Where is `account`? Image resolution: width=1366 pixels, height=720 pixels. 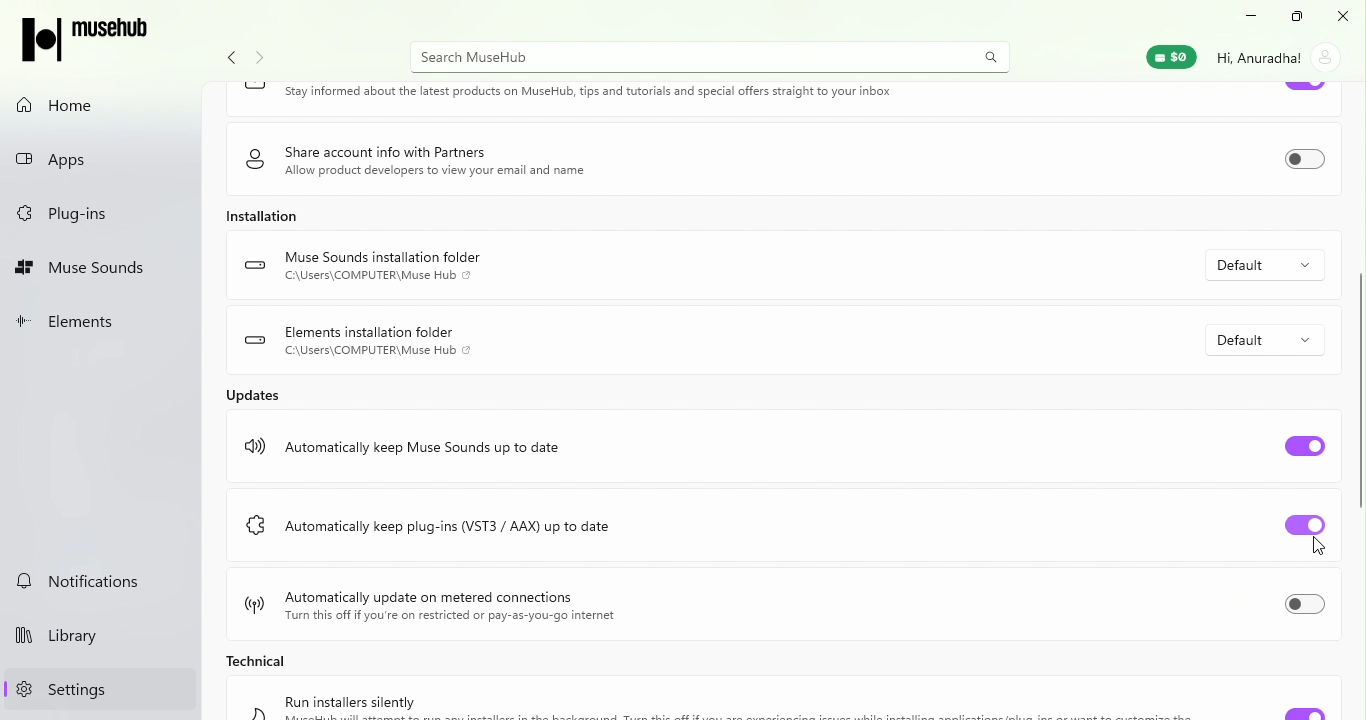 account is located at coordinates (1327, 59).